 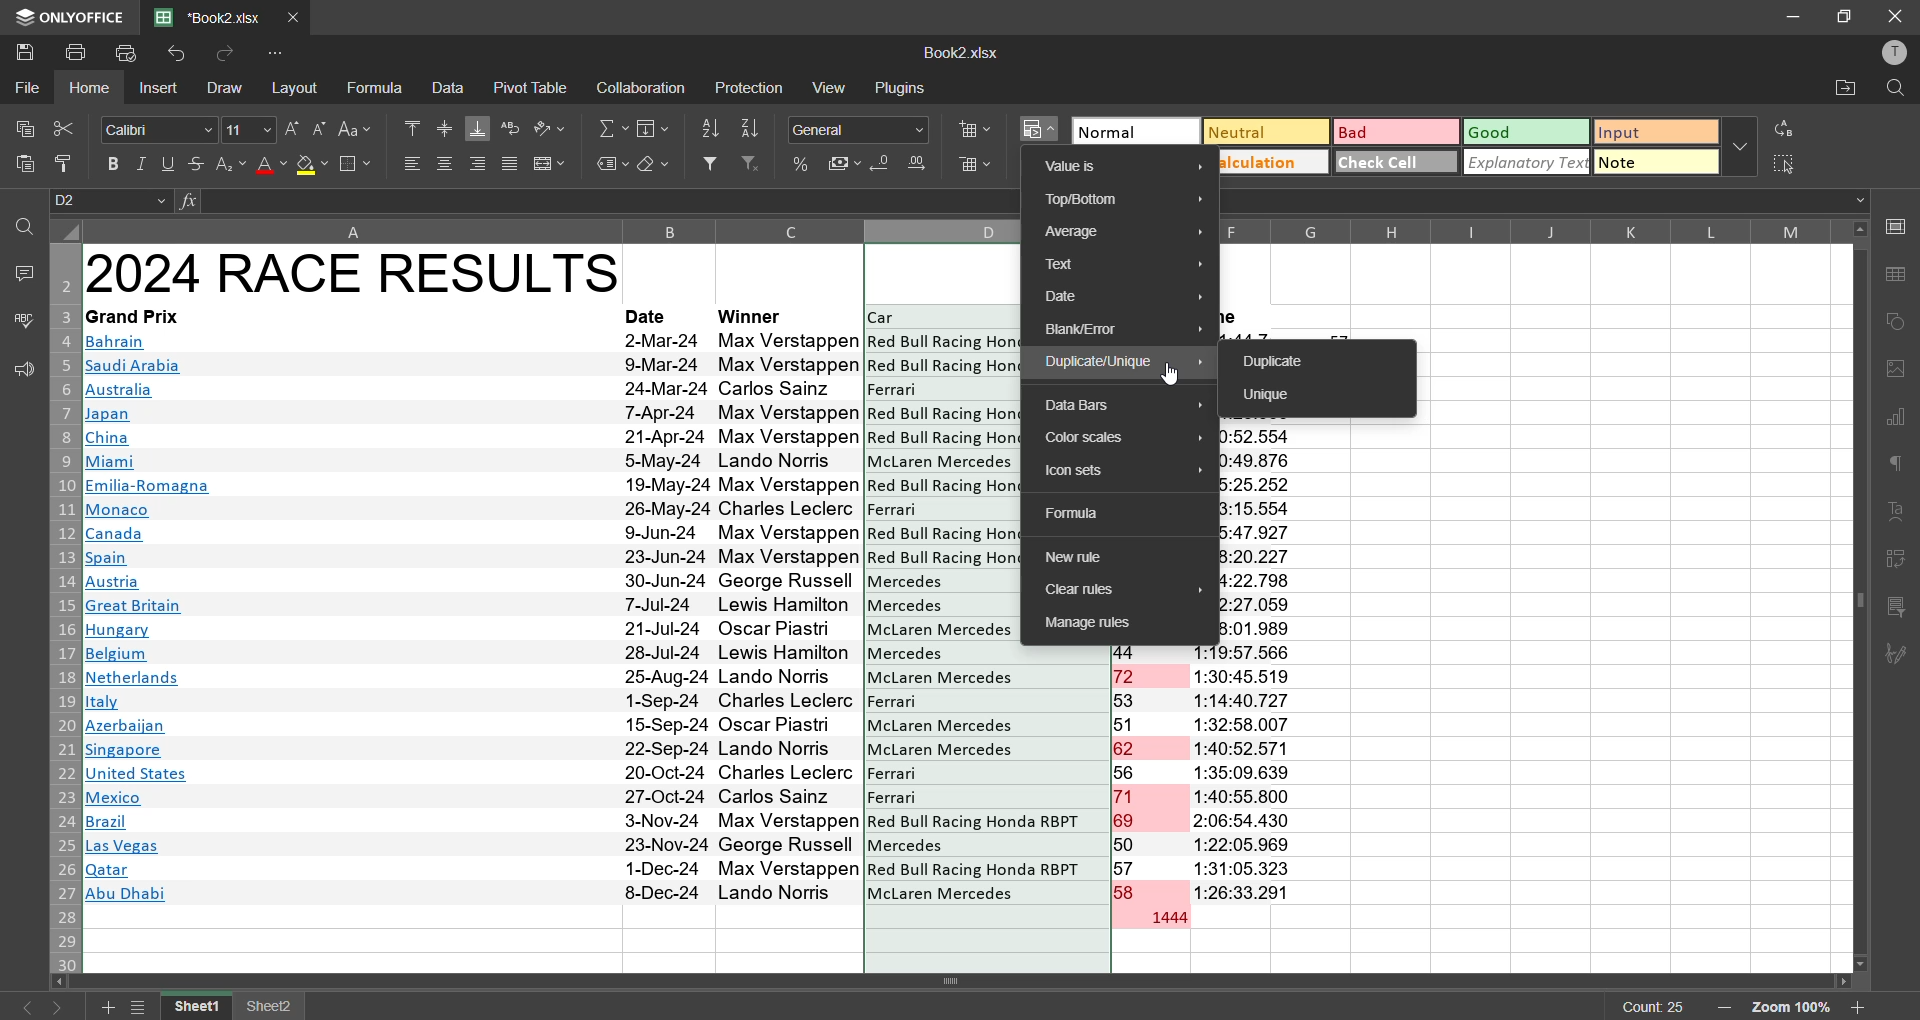 I want to click on file, so click(x=28, y=85).